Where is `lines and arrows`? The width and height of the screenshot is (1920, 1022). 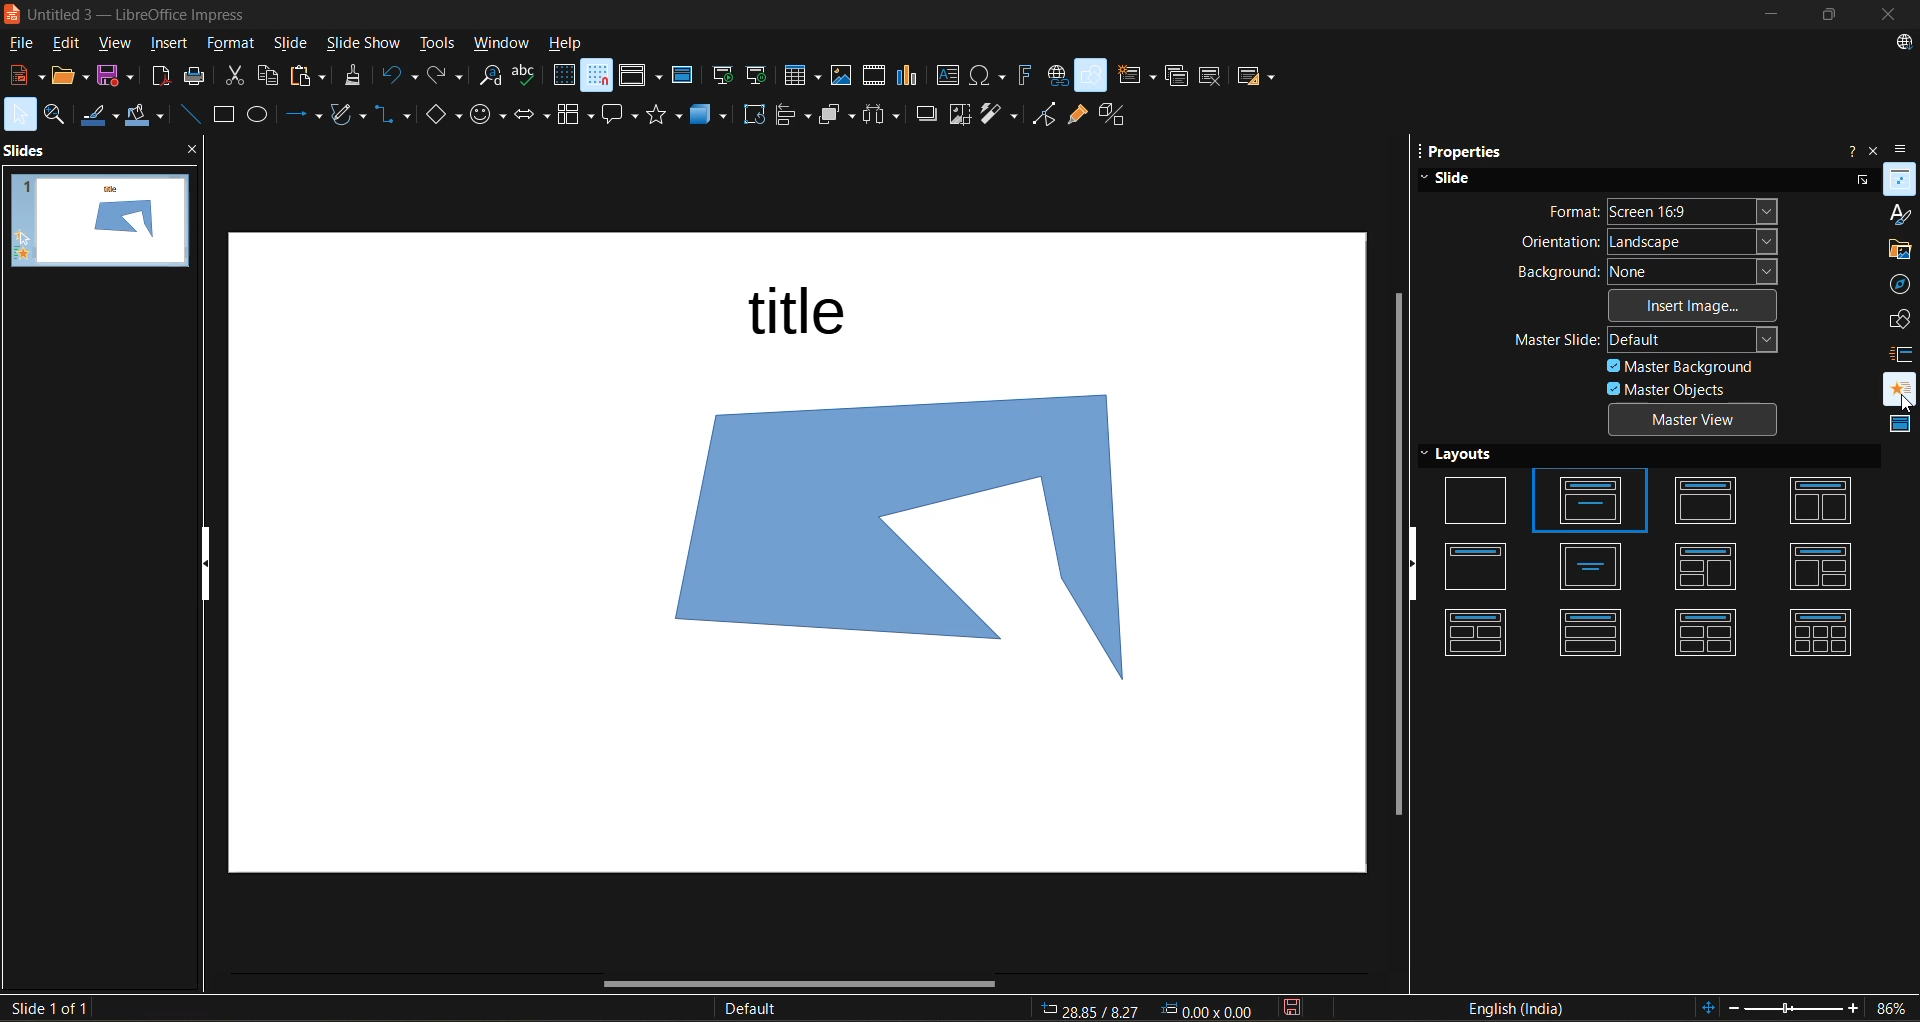 lines and arrows is located at coordinates (300, 115).